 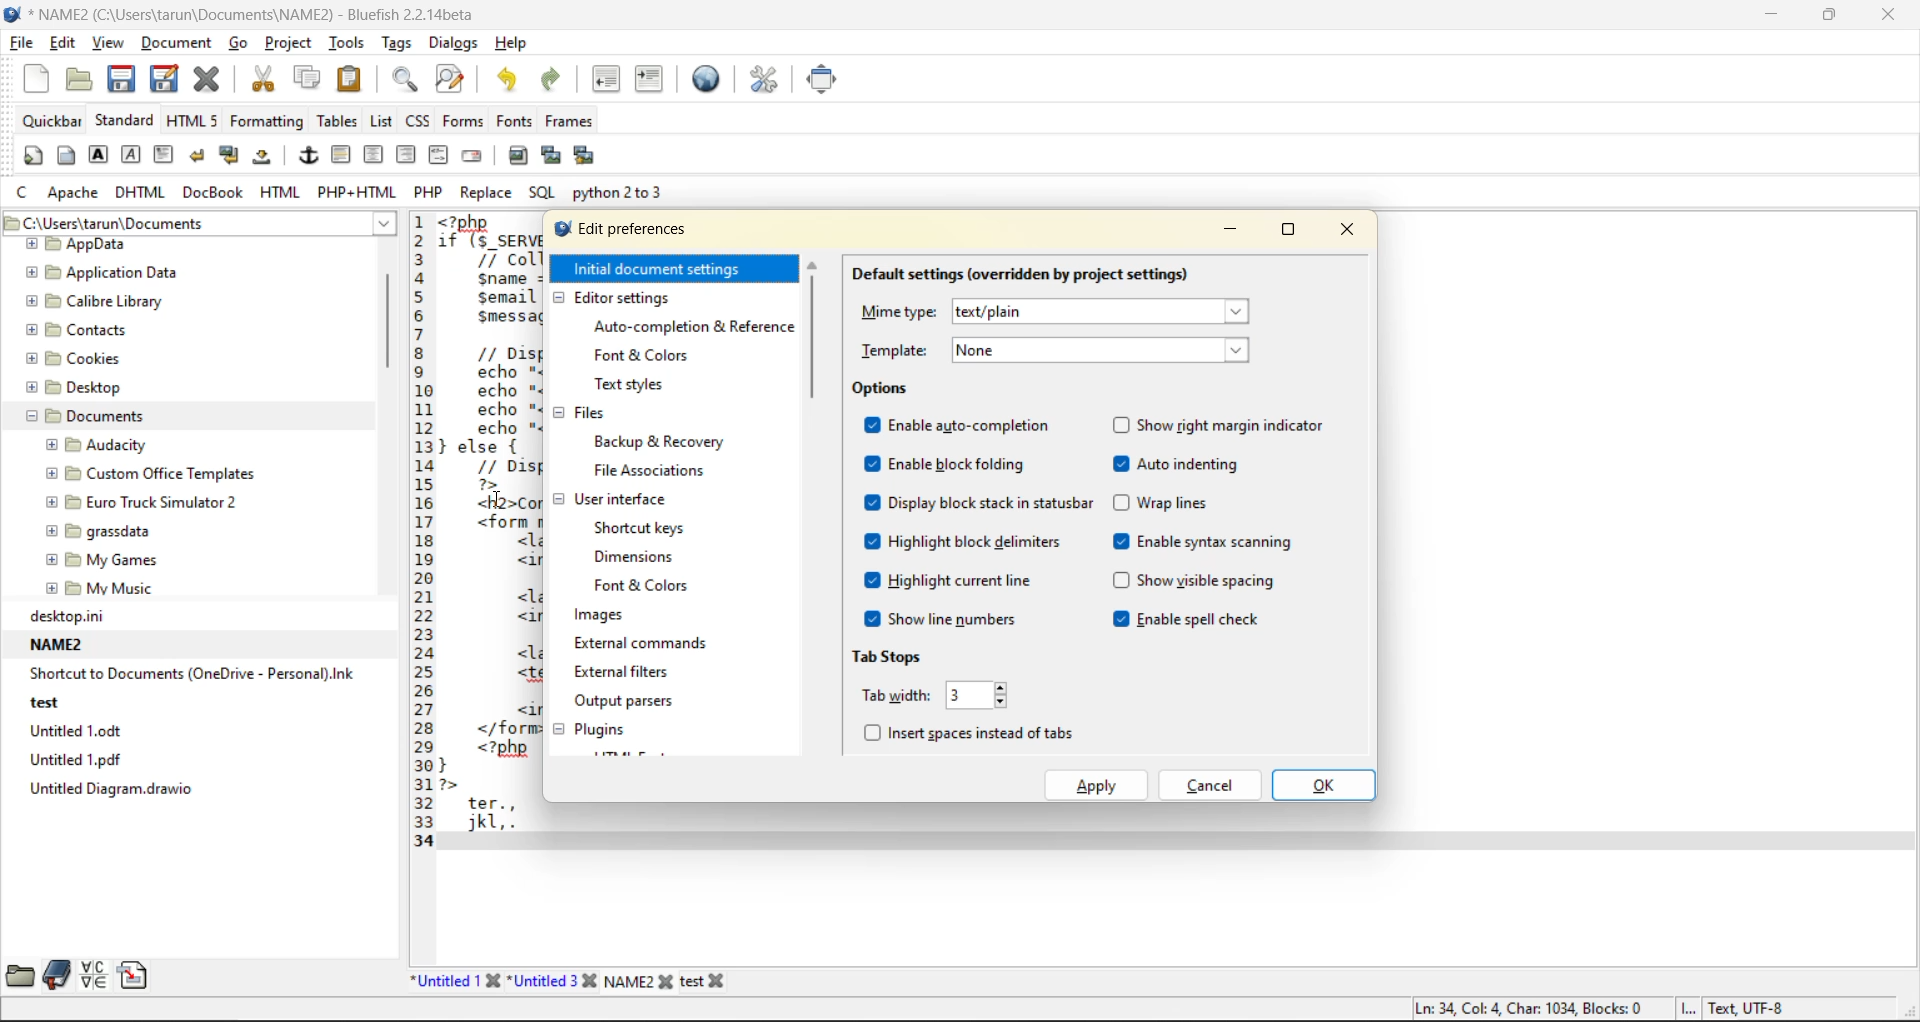 I want to click on Audacity, so click(x=100, y=442).